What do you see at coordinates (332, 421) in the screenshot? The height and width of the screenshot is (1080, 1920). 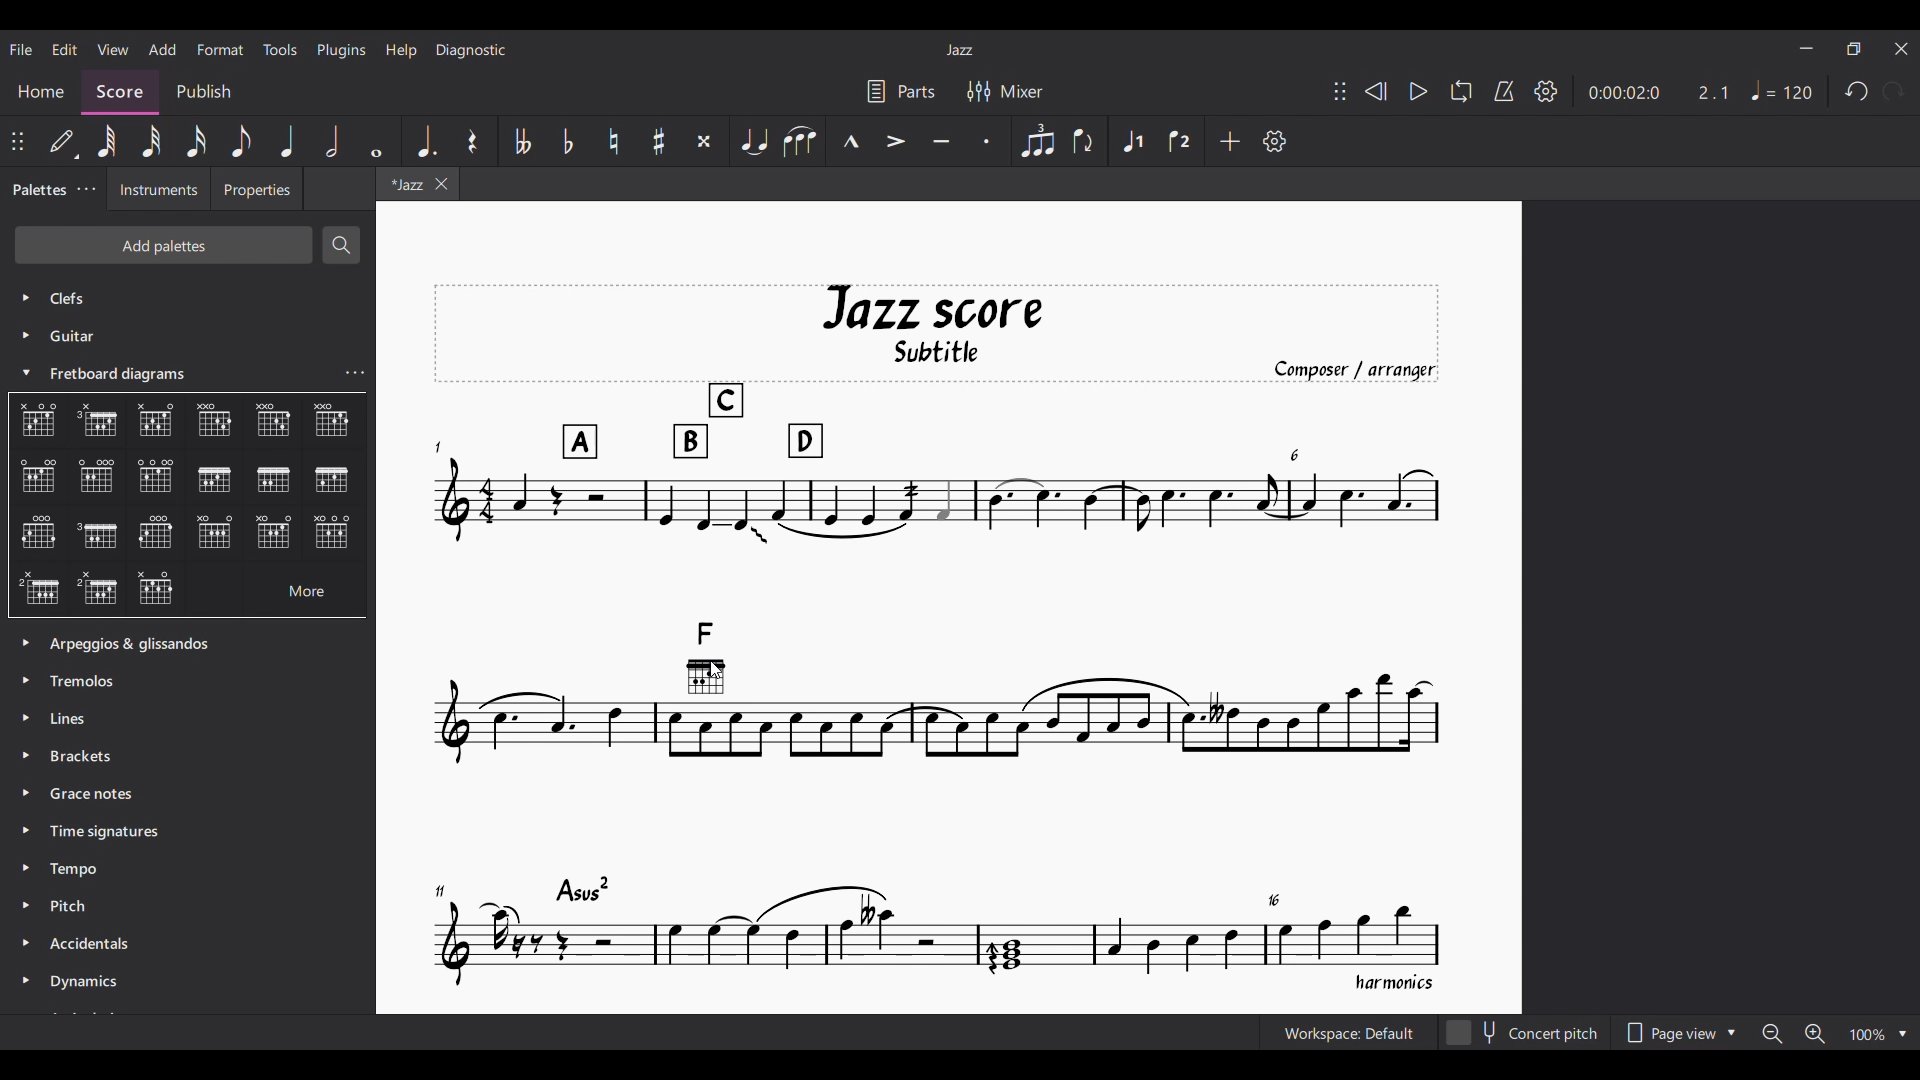 I see `Chart5` at bounding box center [332, 421].